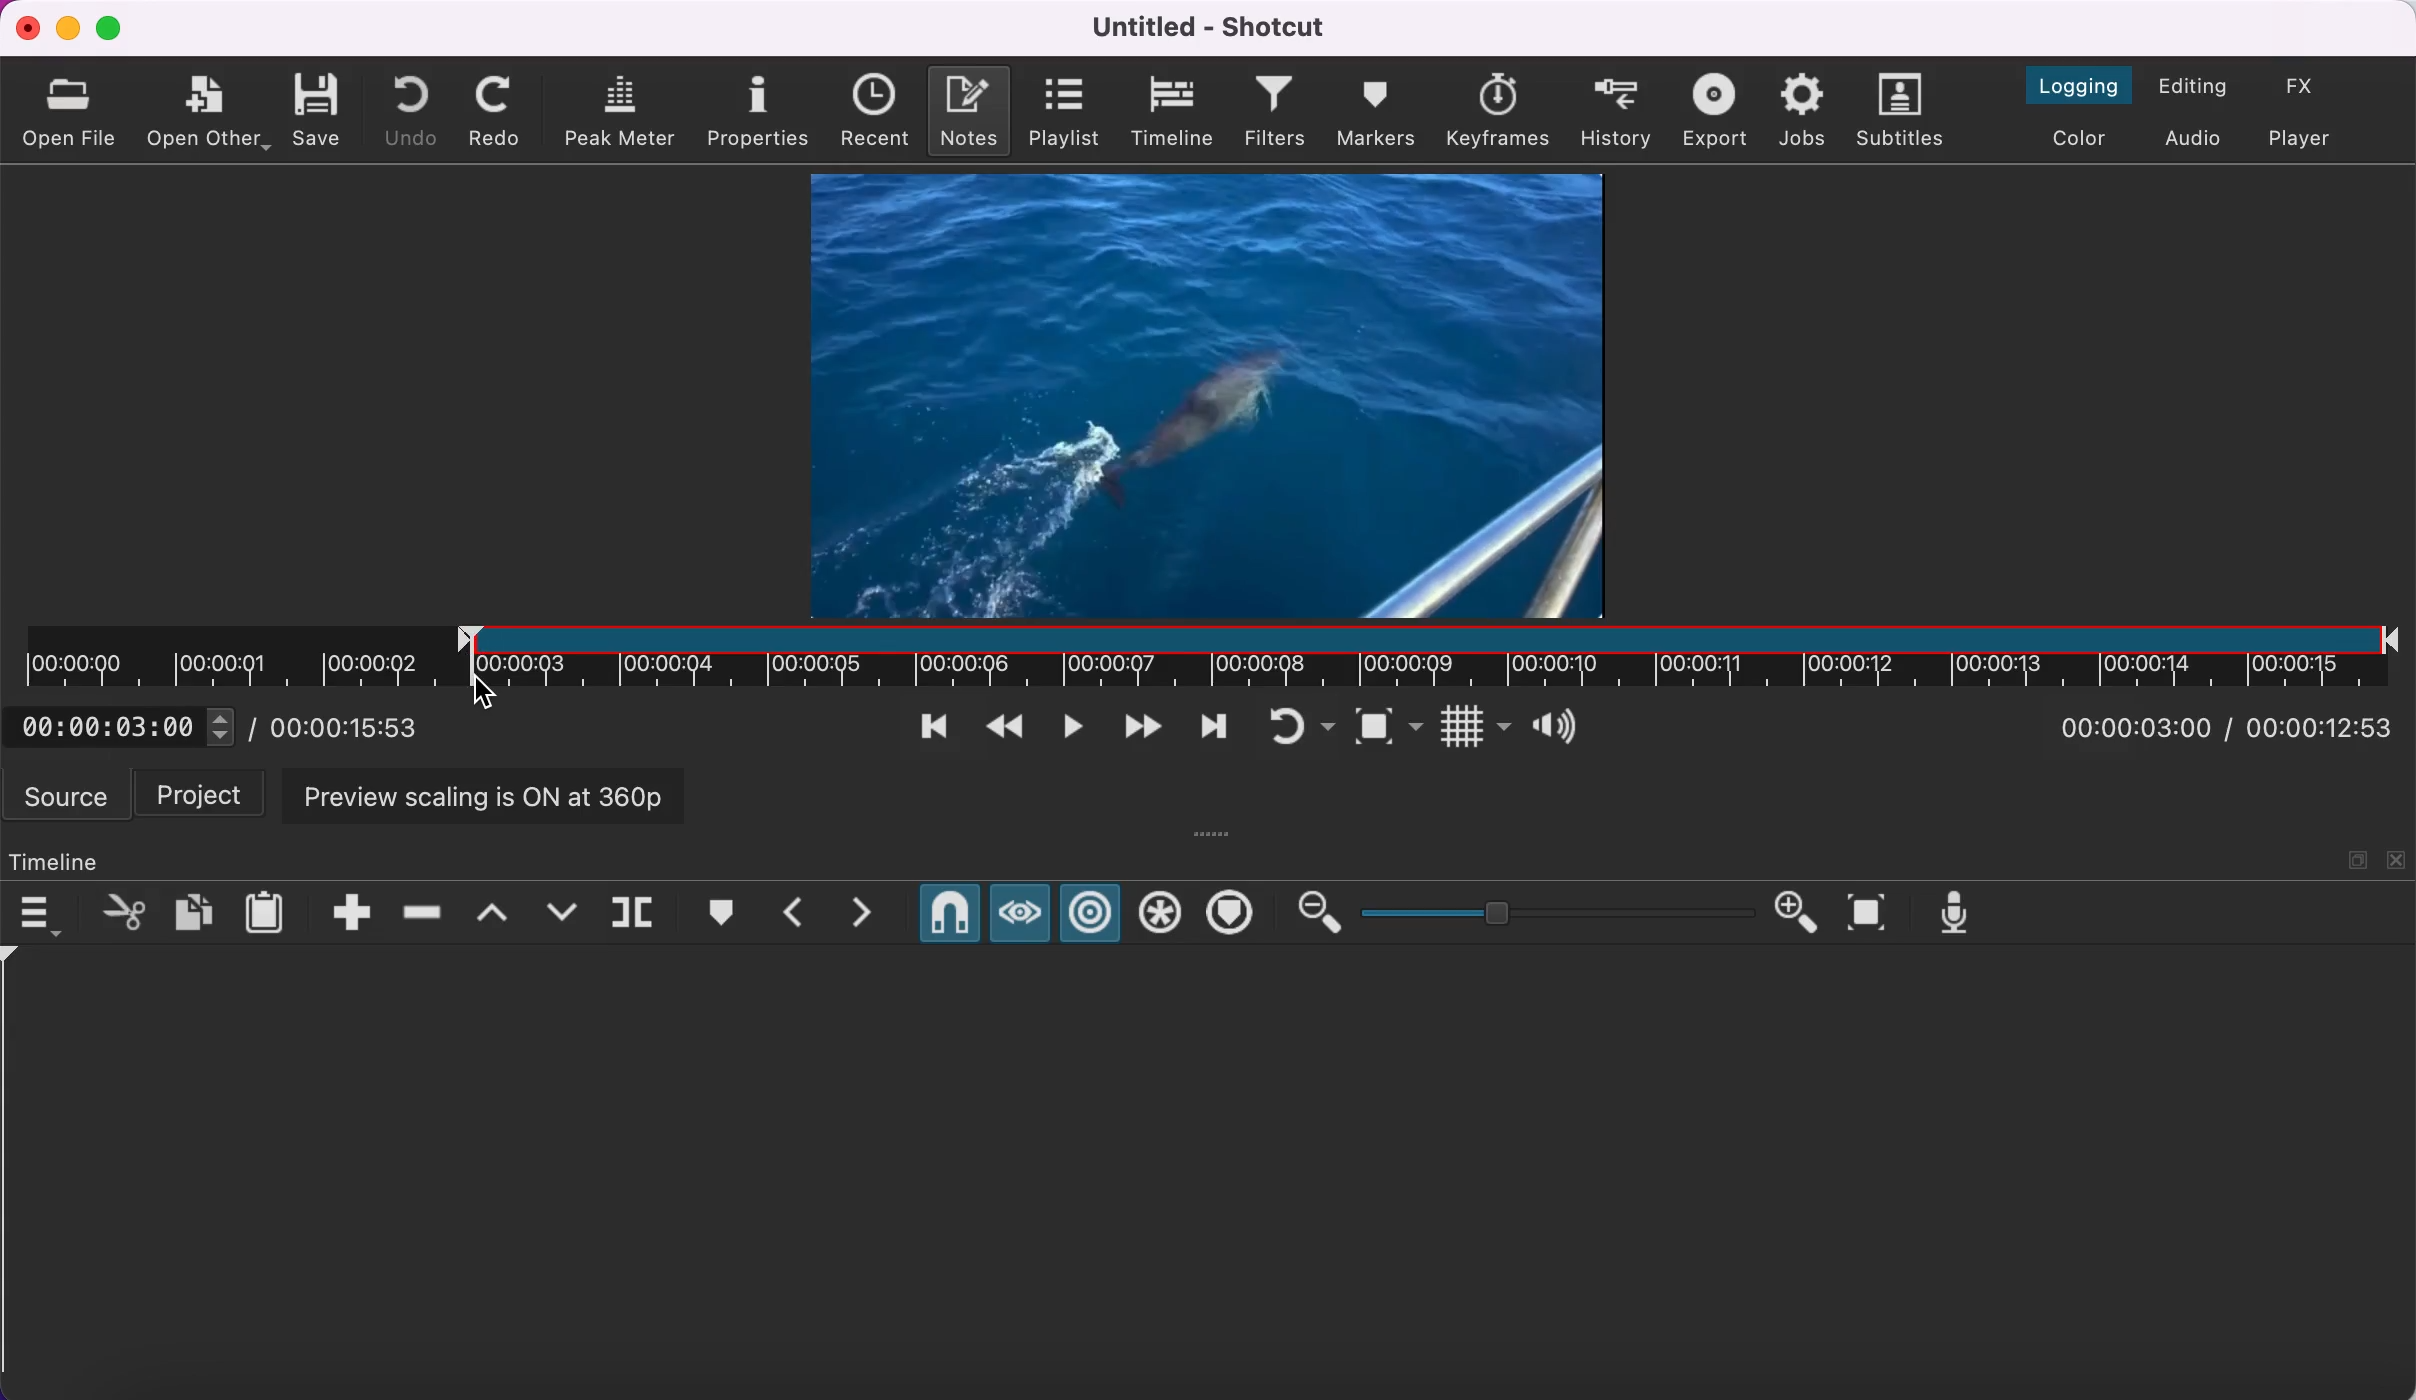  What do you see at coordinates (1213, 727) in the screenshot?
I see `skip to next point` at bounding box center [1213, 727].